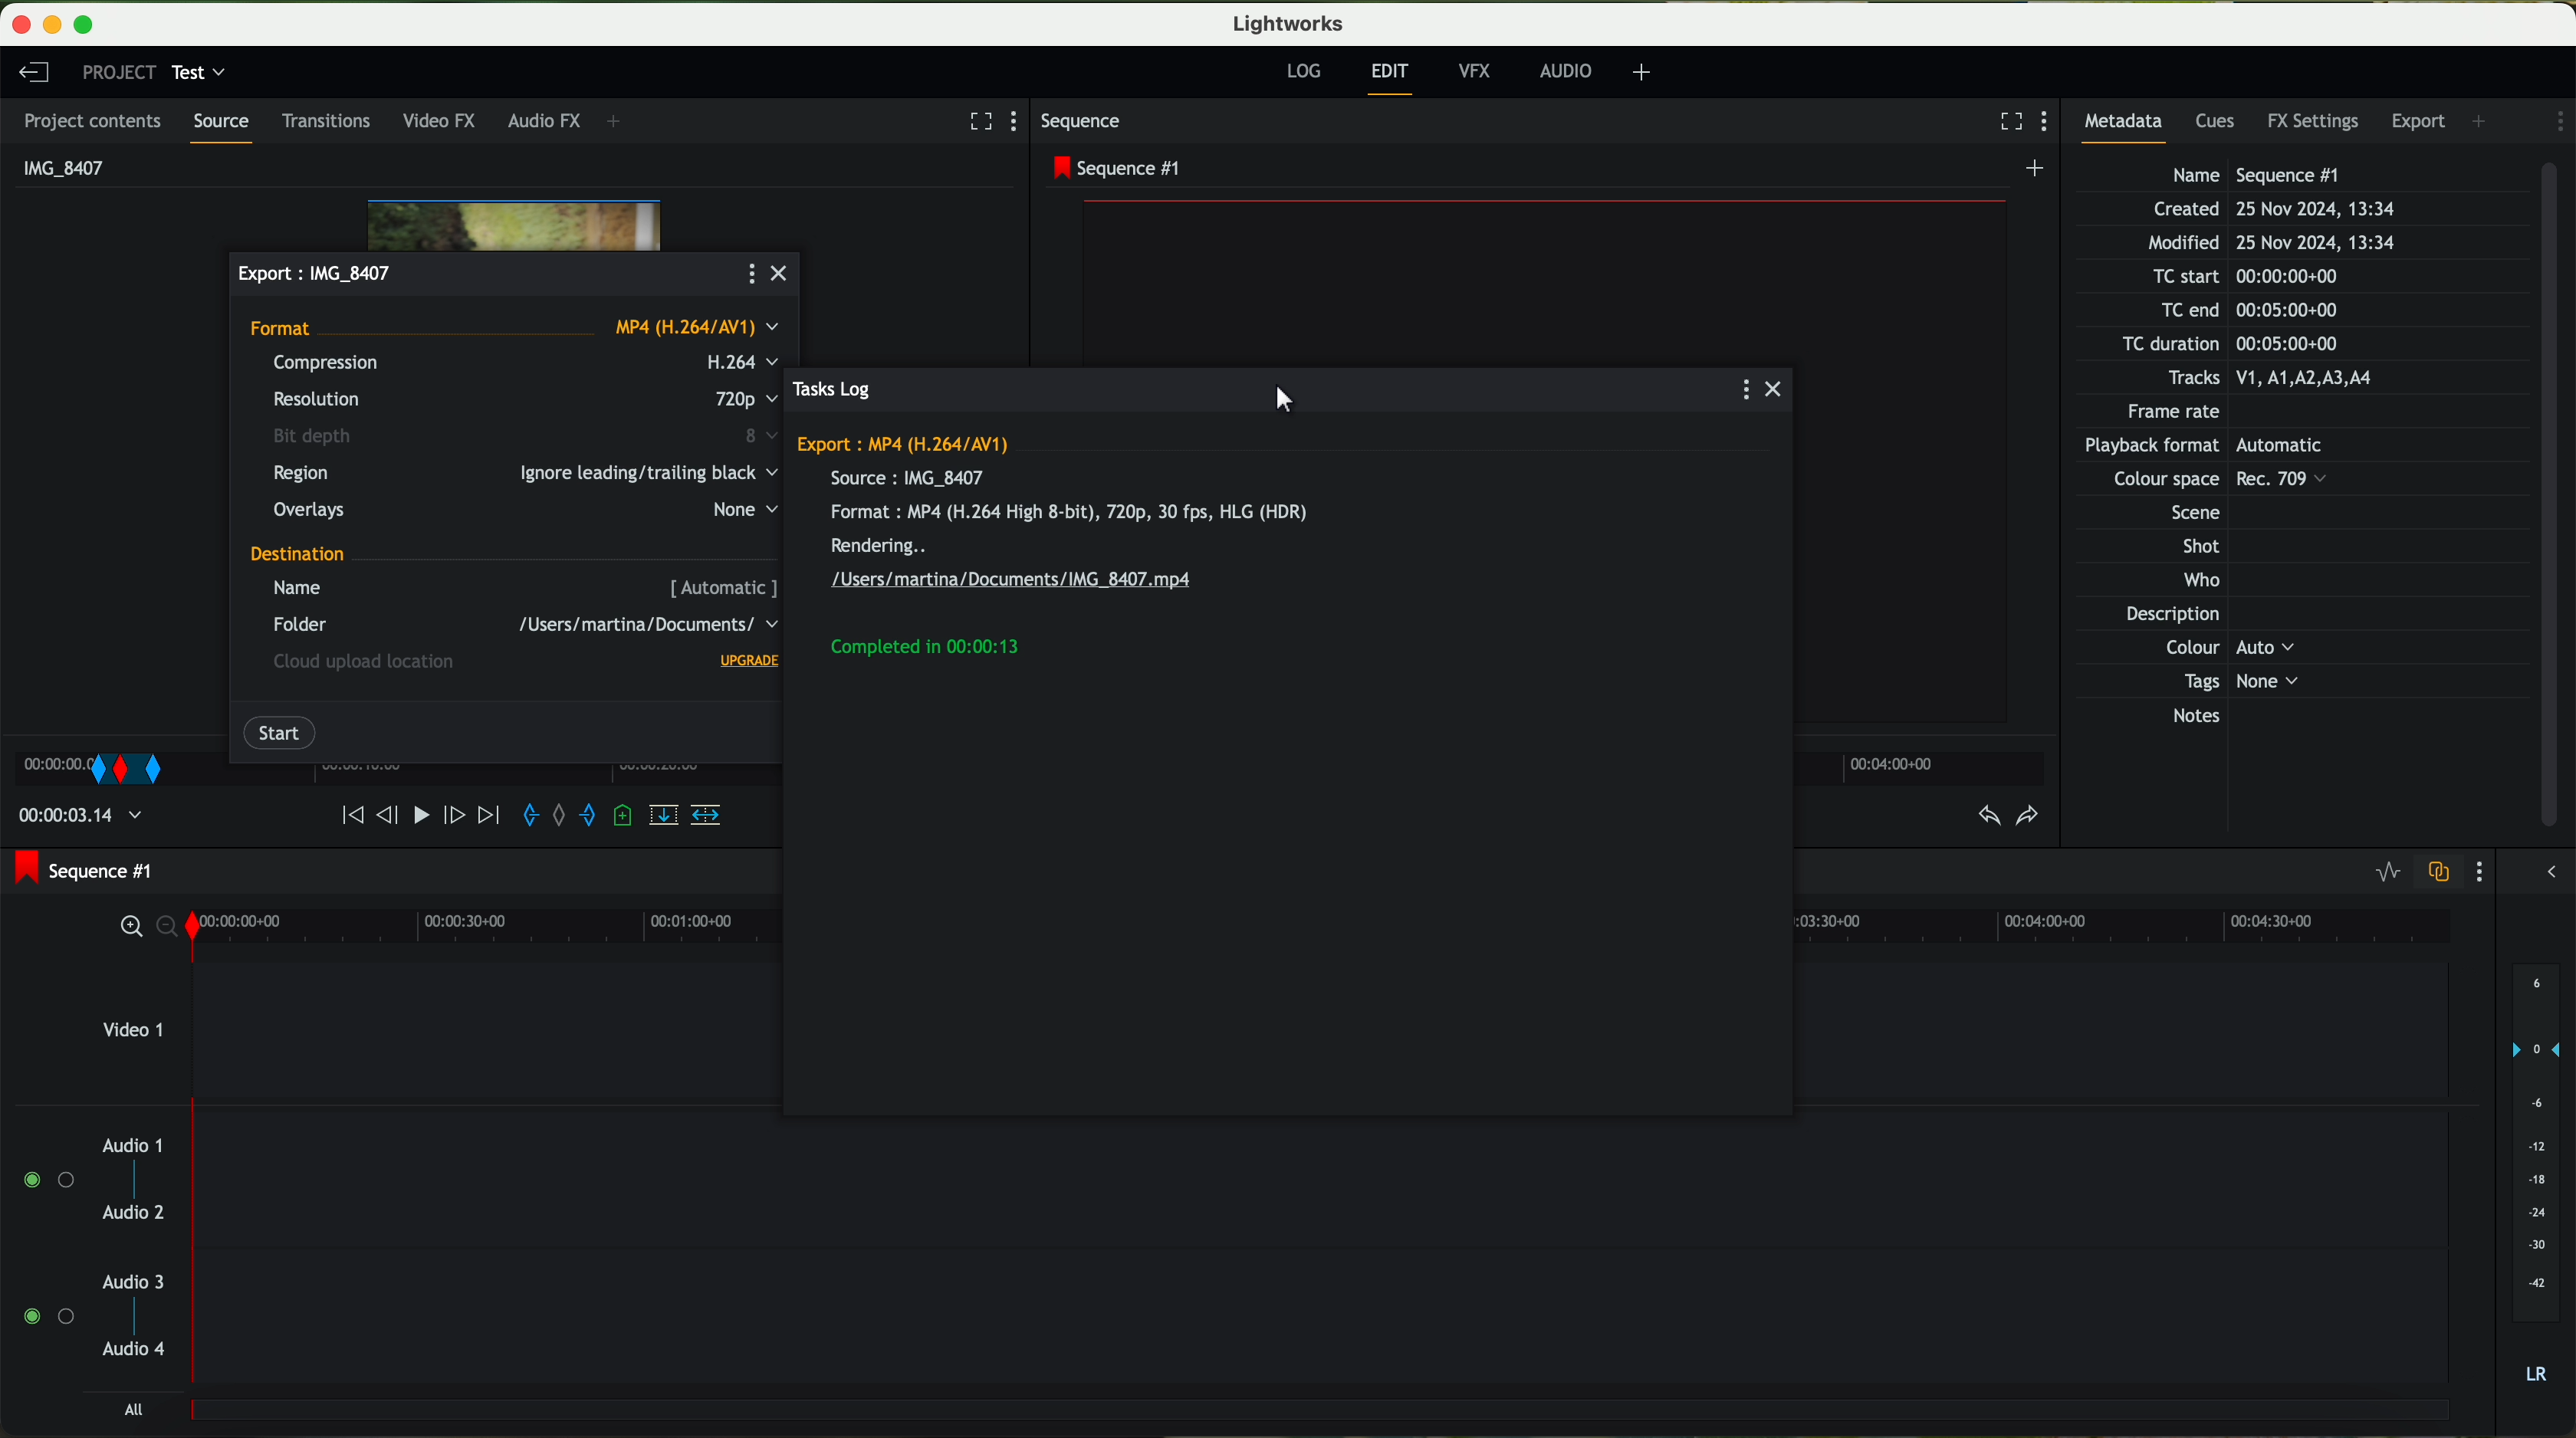 This screenshot has width=2576, height=1438. I want to click on track, so click(1326, 1319).